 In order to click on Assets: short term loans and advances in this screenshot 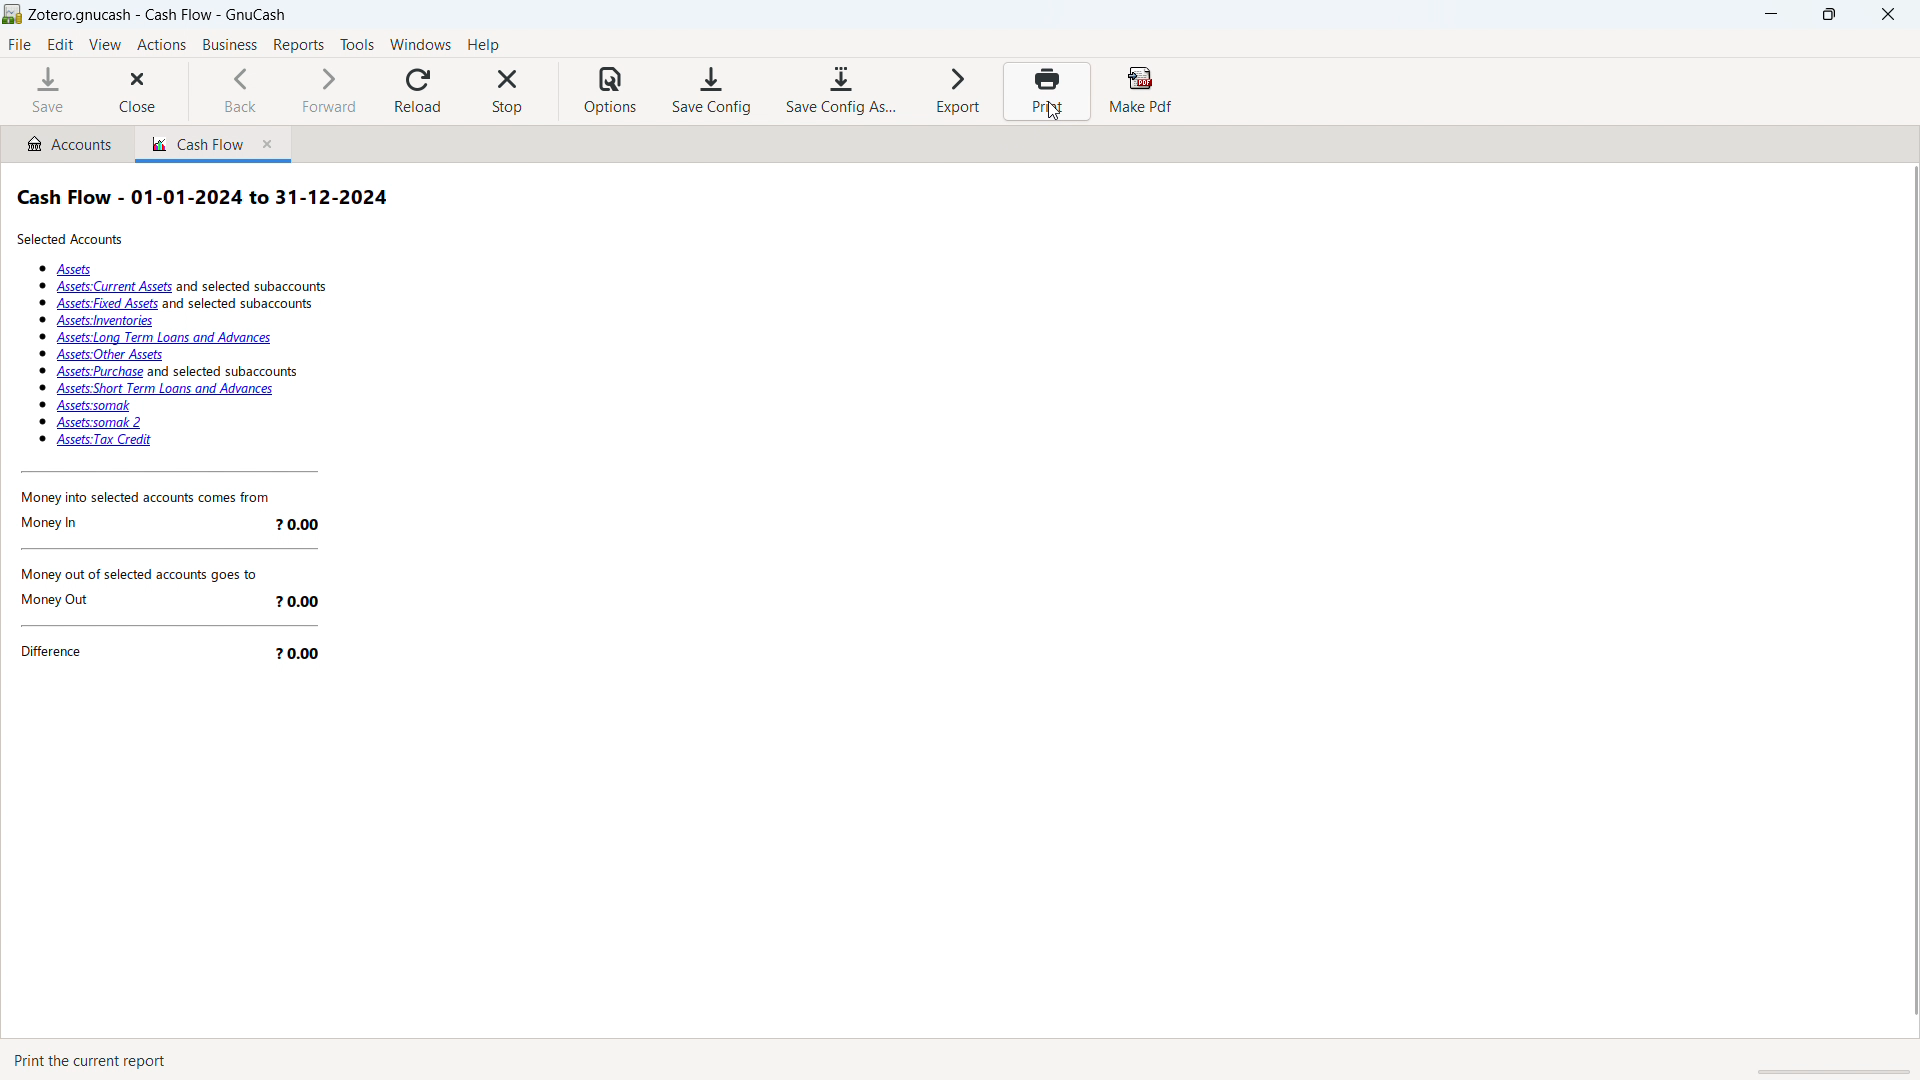, I will do `click(166, 389)`.